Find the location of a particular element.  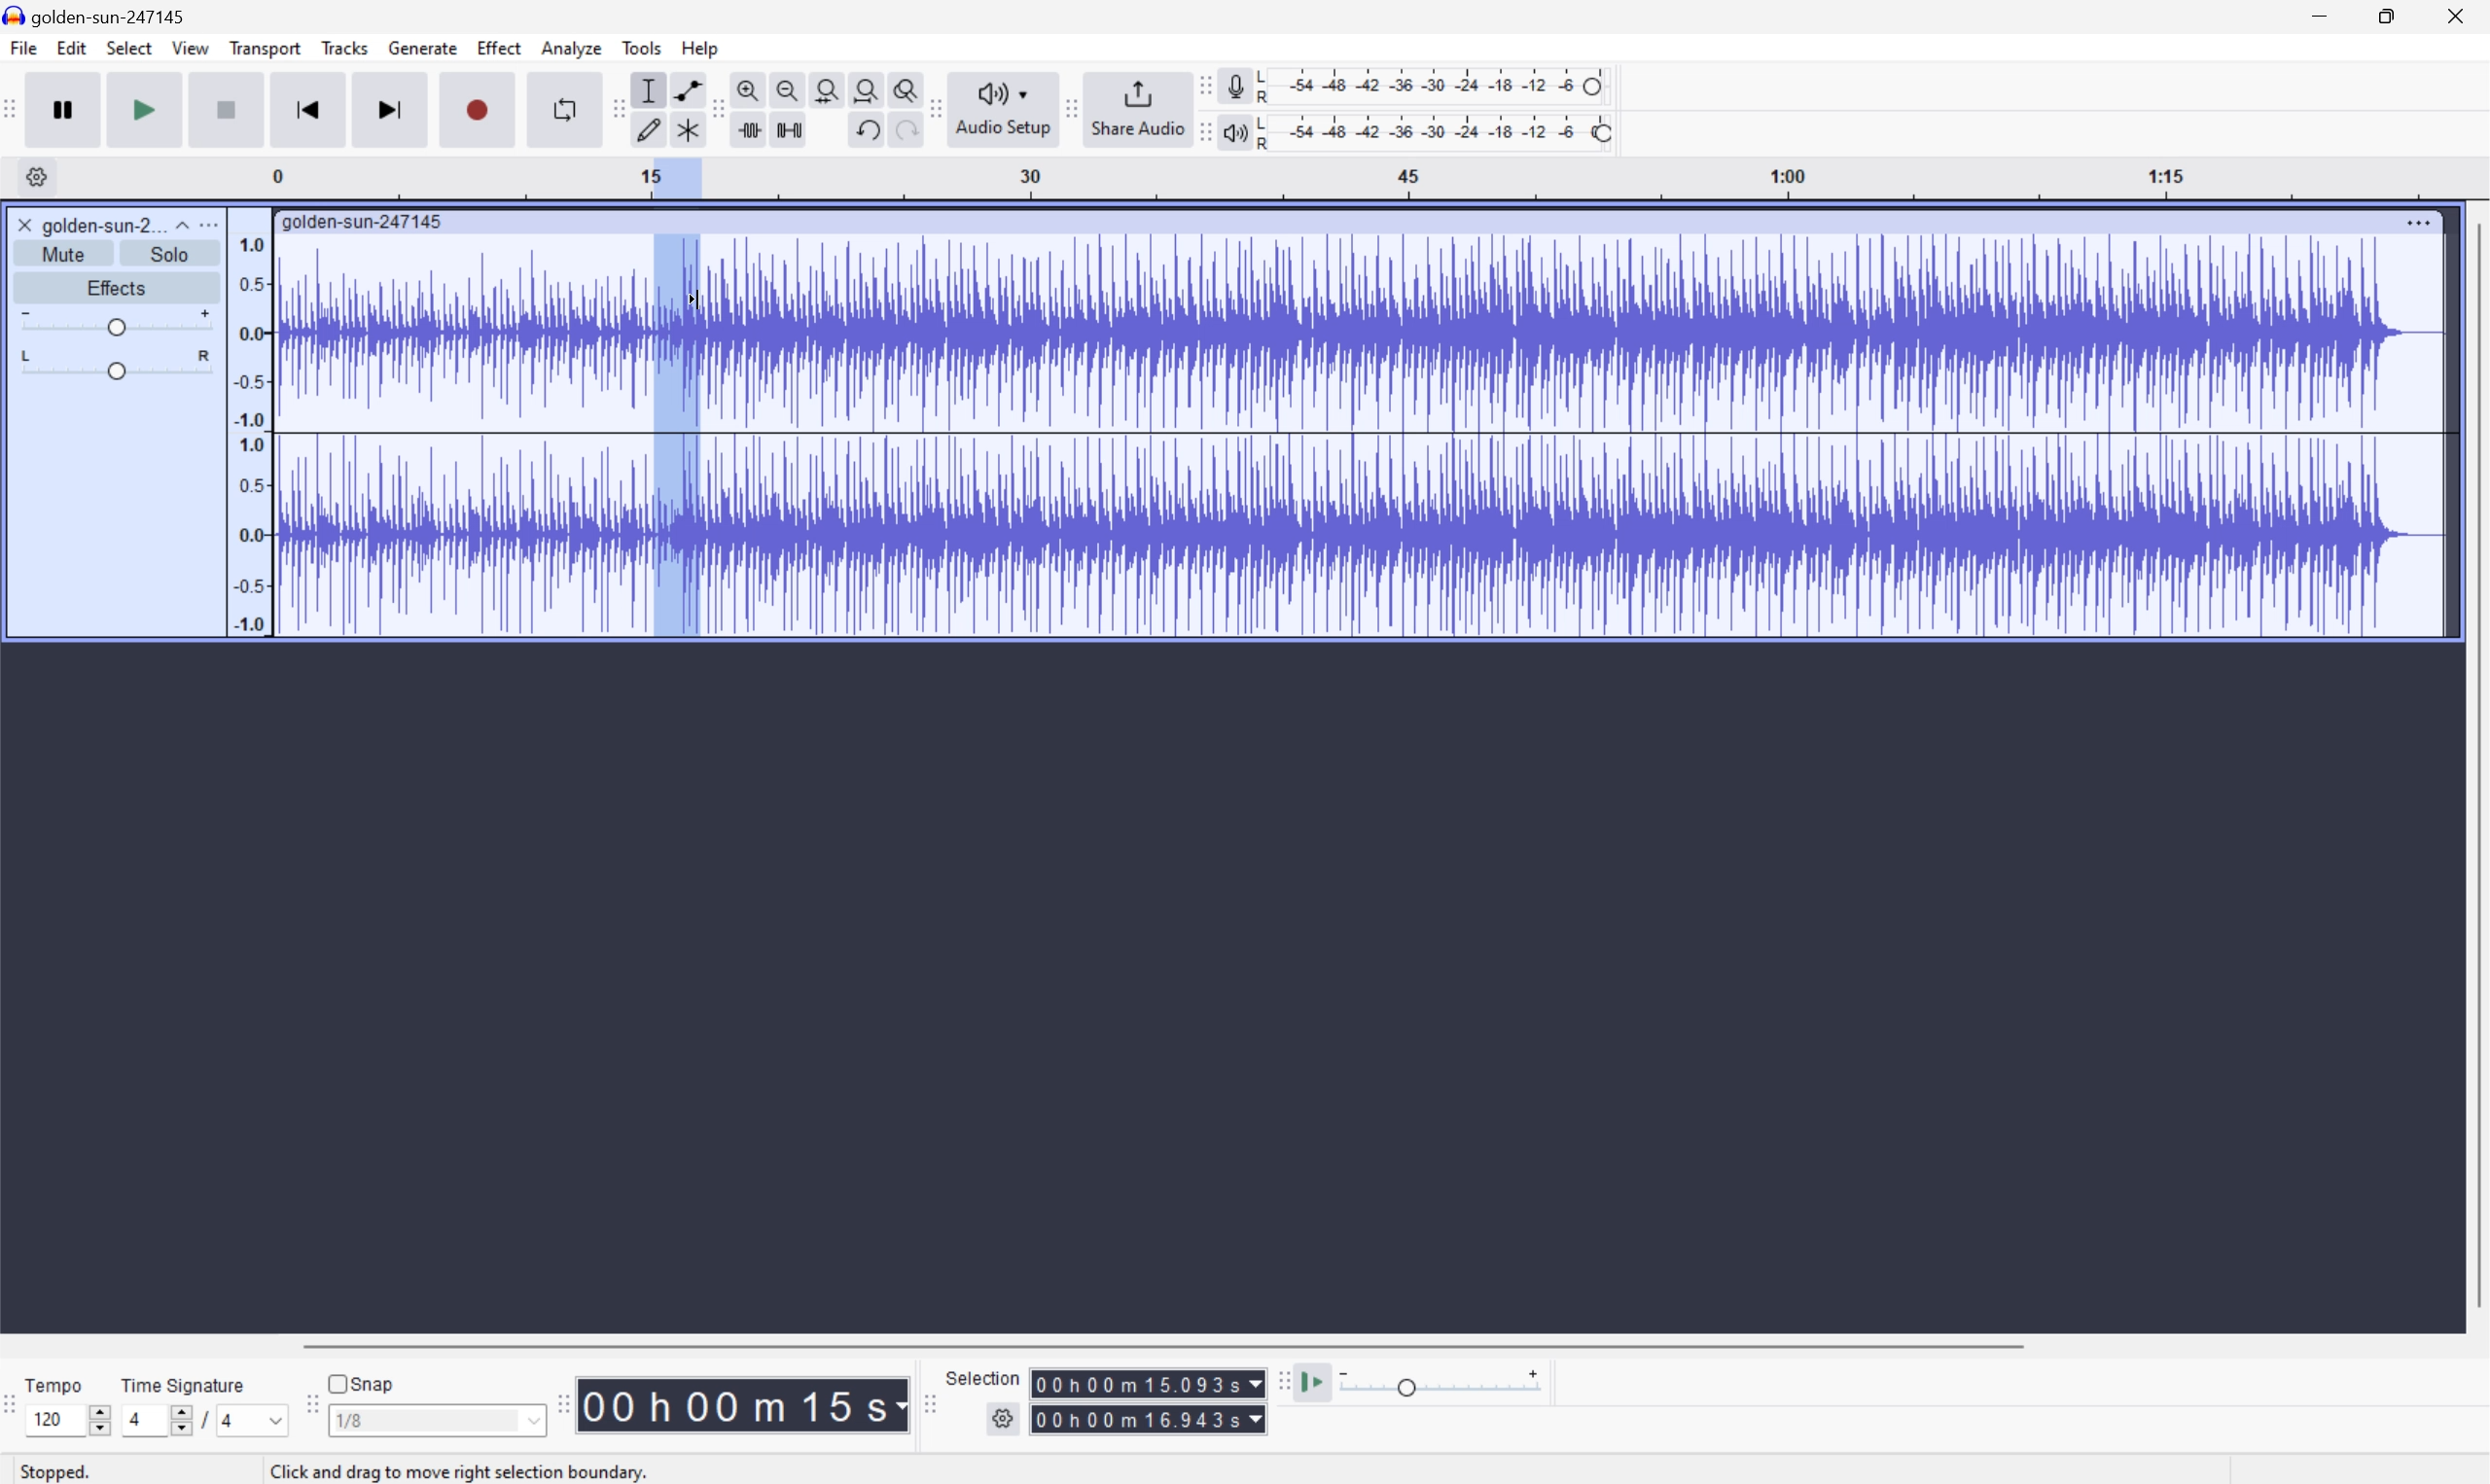

Settings is located at coordinates (1006, 1419).